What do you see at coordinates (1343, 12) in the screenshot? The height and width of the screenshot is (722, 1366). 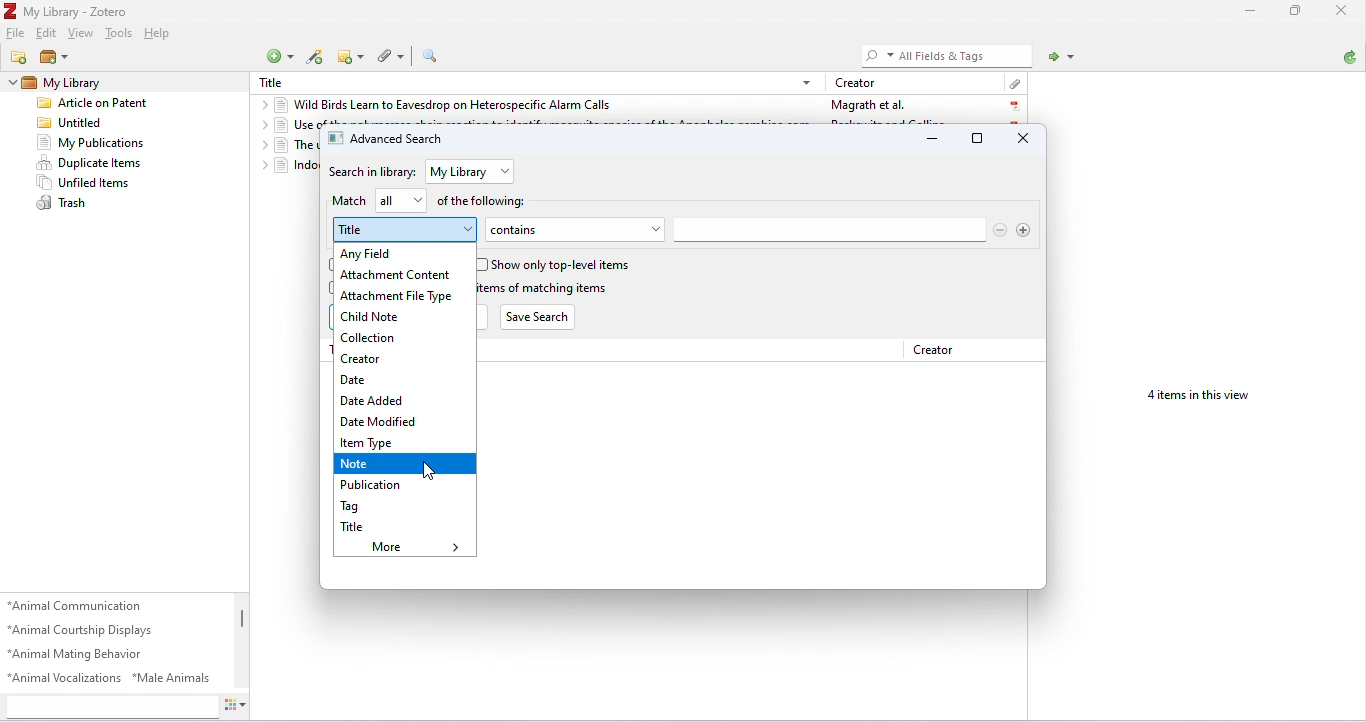 I see `close` at bounding box center [1343, 12].